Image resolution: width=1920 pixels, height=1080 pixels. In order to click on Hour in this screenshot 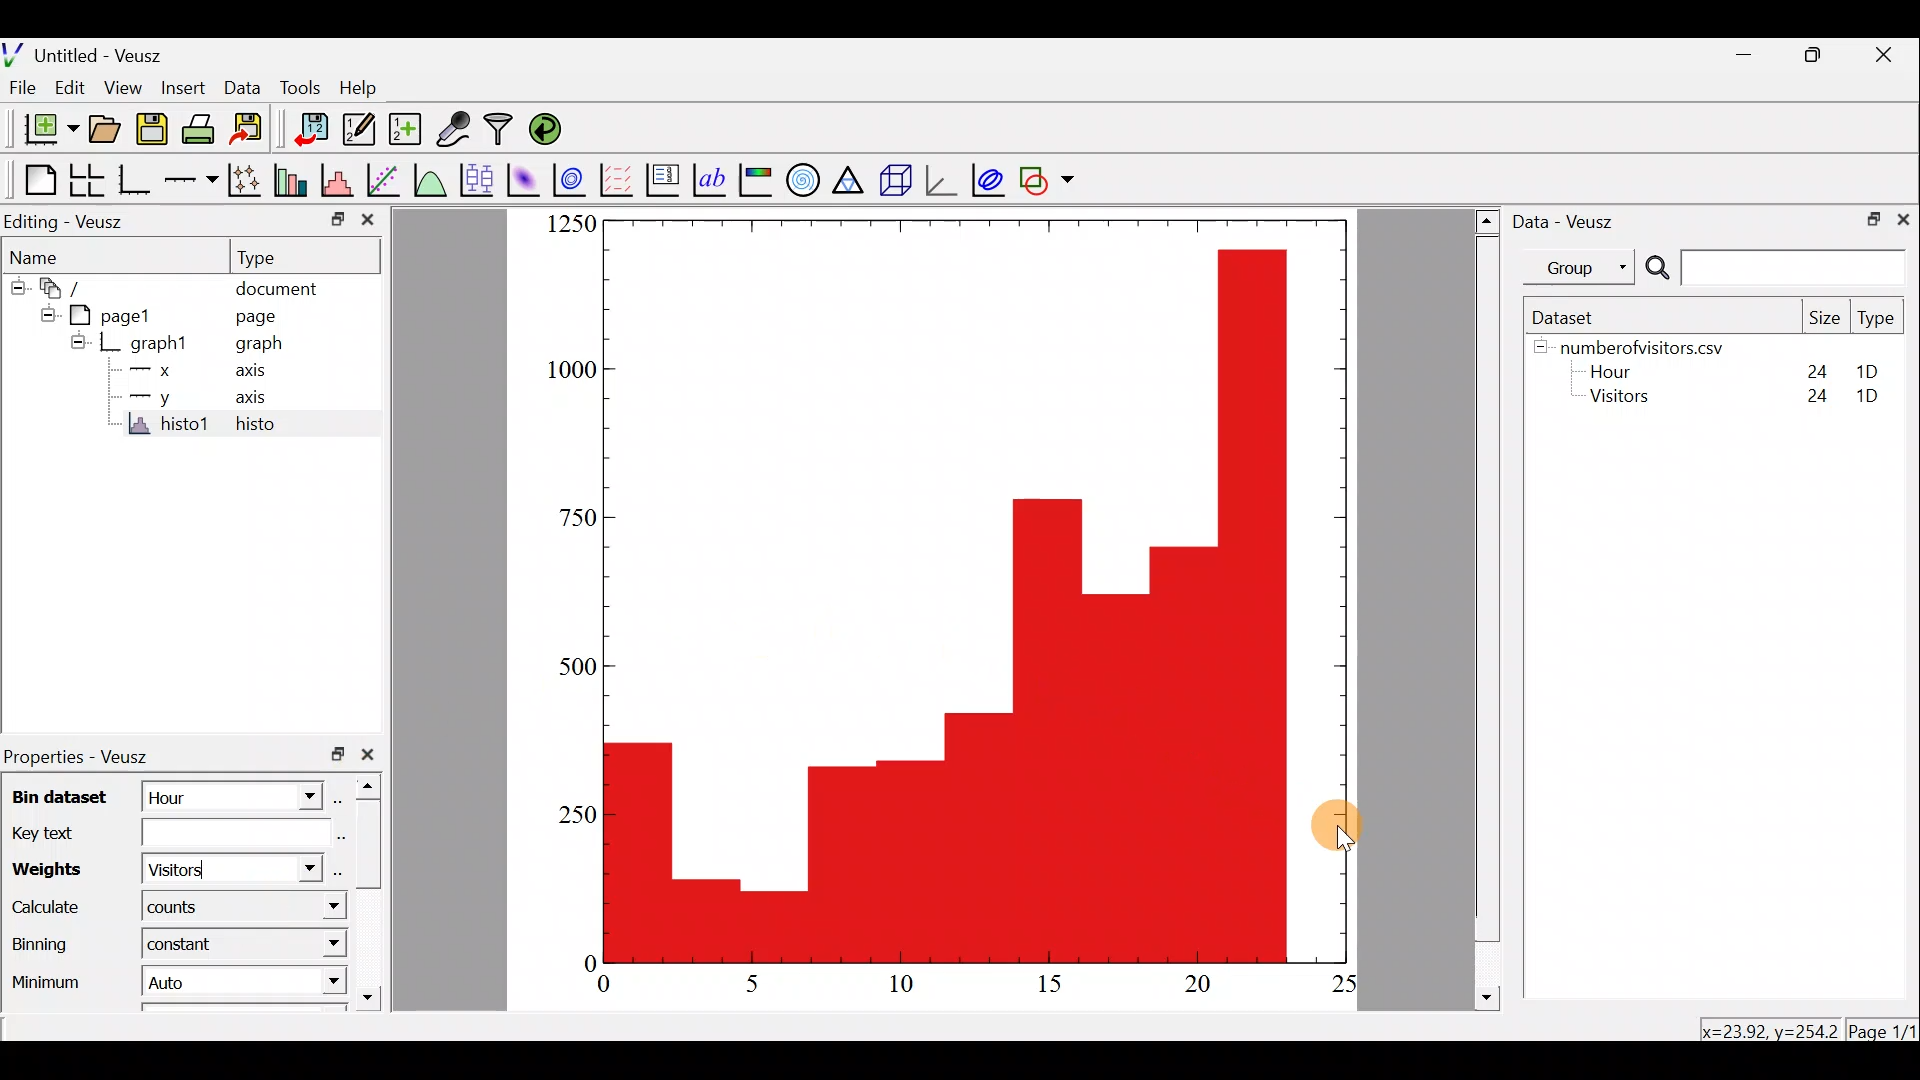, I will do `click(1619, 371)`.